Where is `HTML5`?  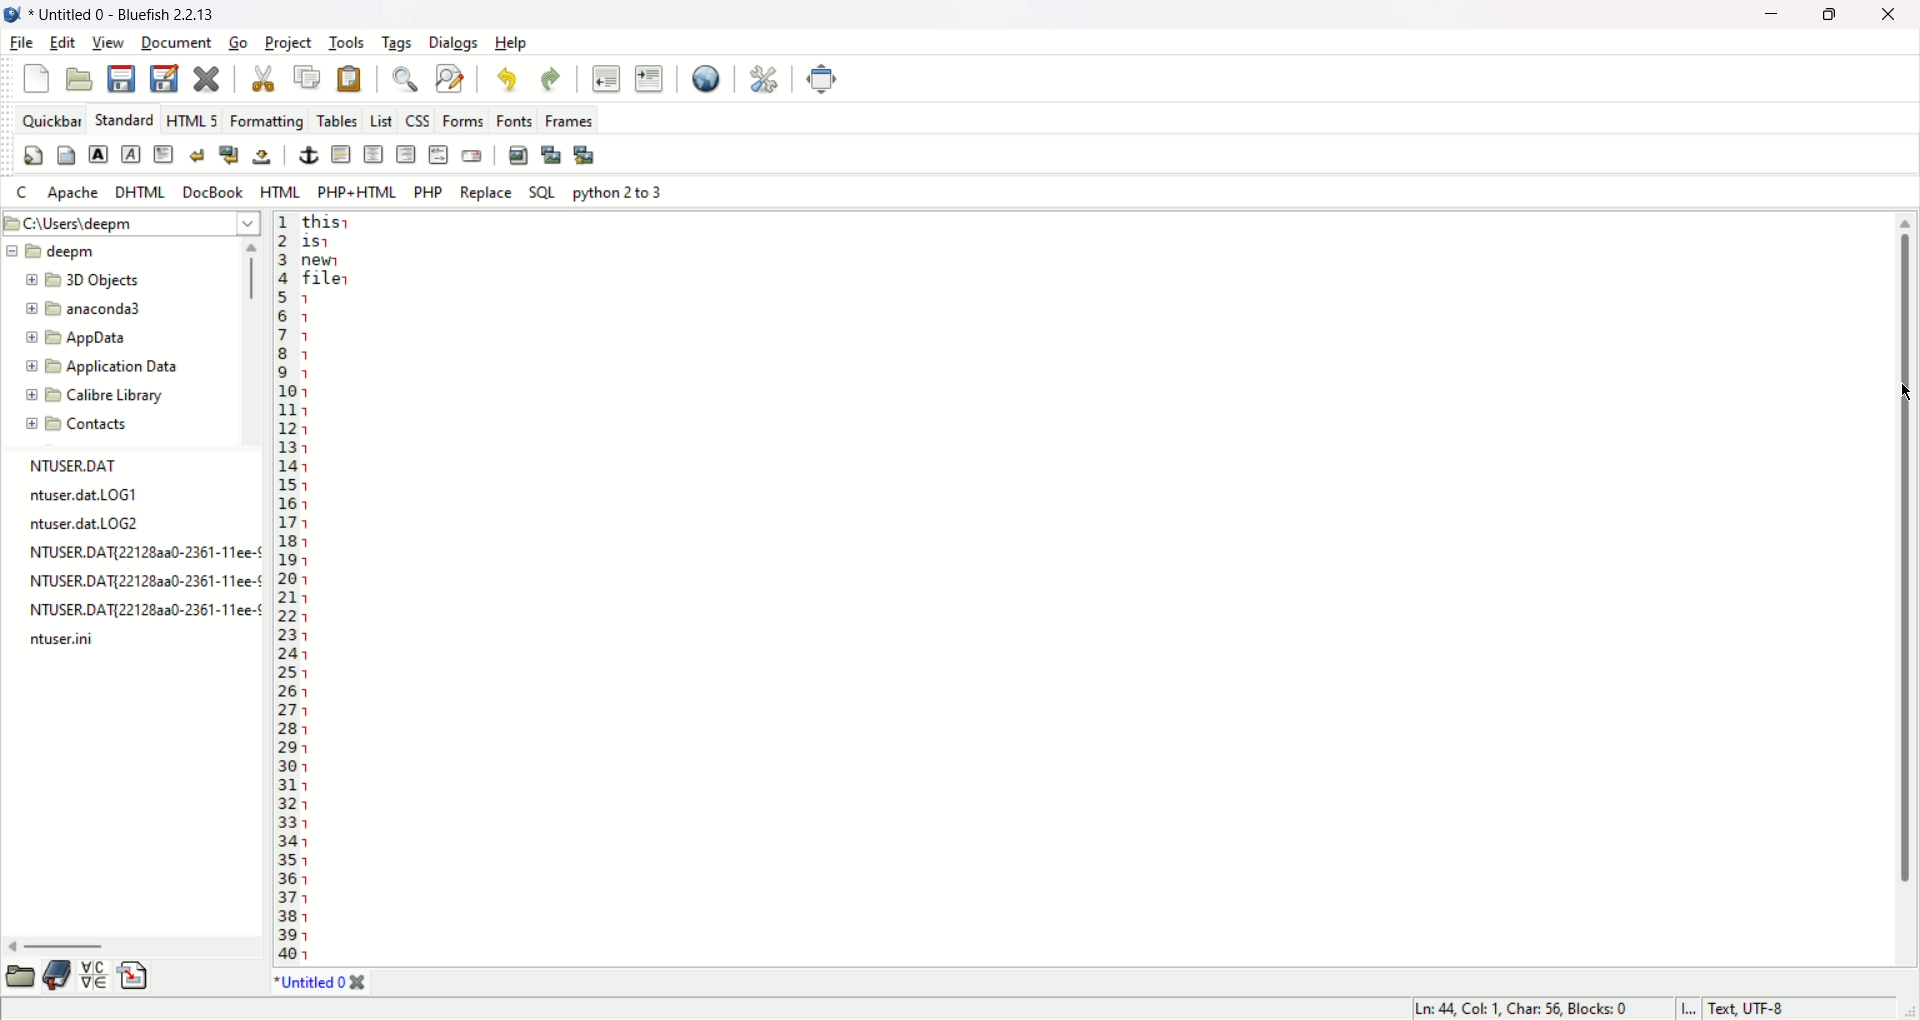 HTML5 is located at coordinates (191, 121).